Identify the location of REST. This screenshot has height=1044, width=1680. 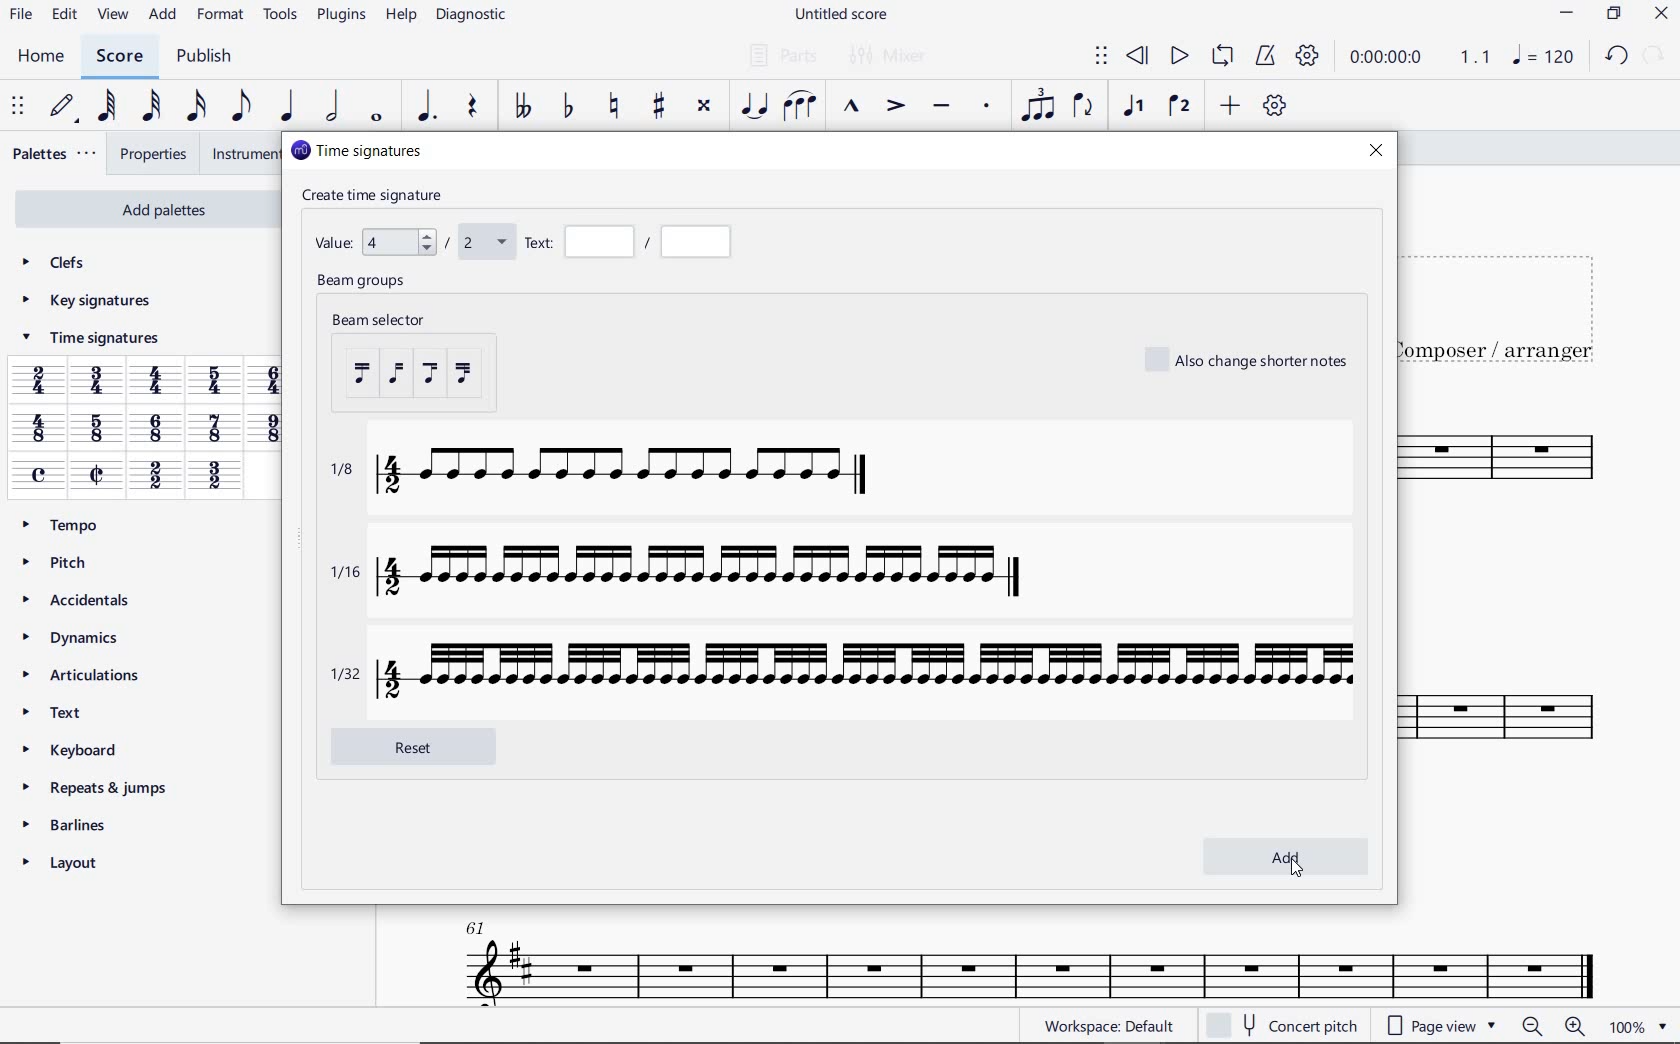
(474, 107).